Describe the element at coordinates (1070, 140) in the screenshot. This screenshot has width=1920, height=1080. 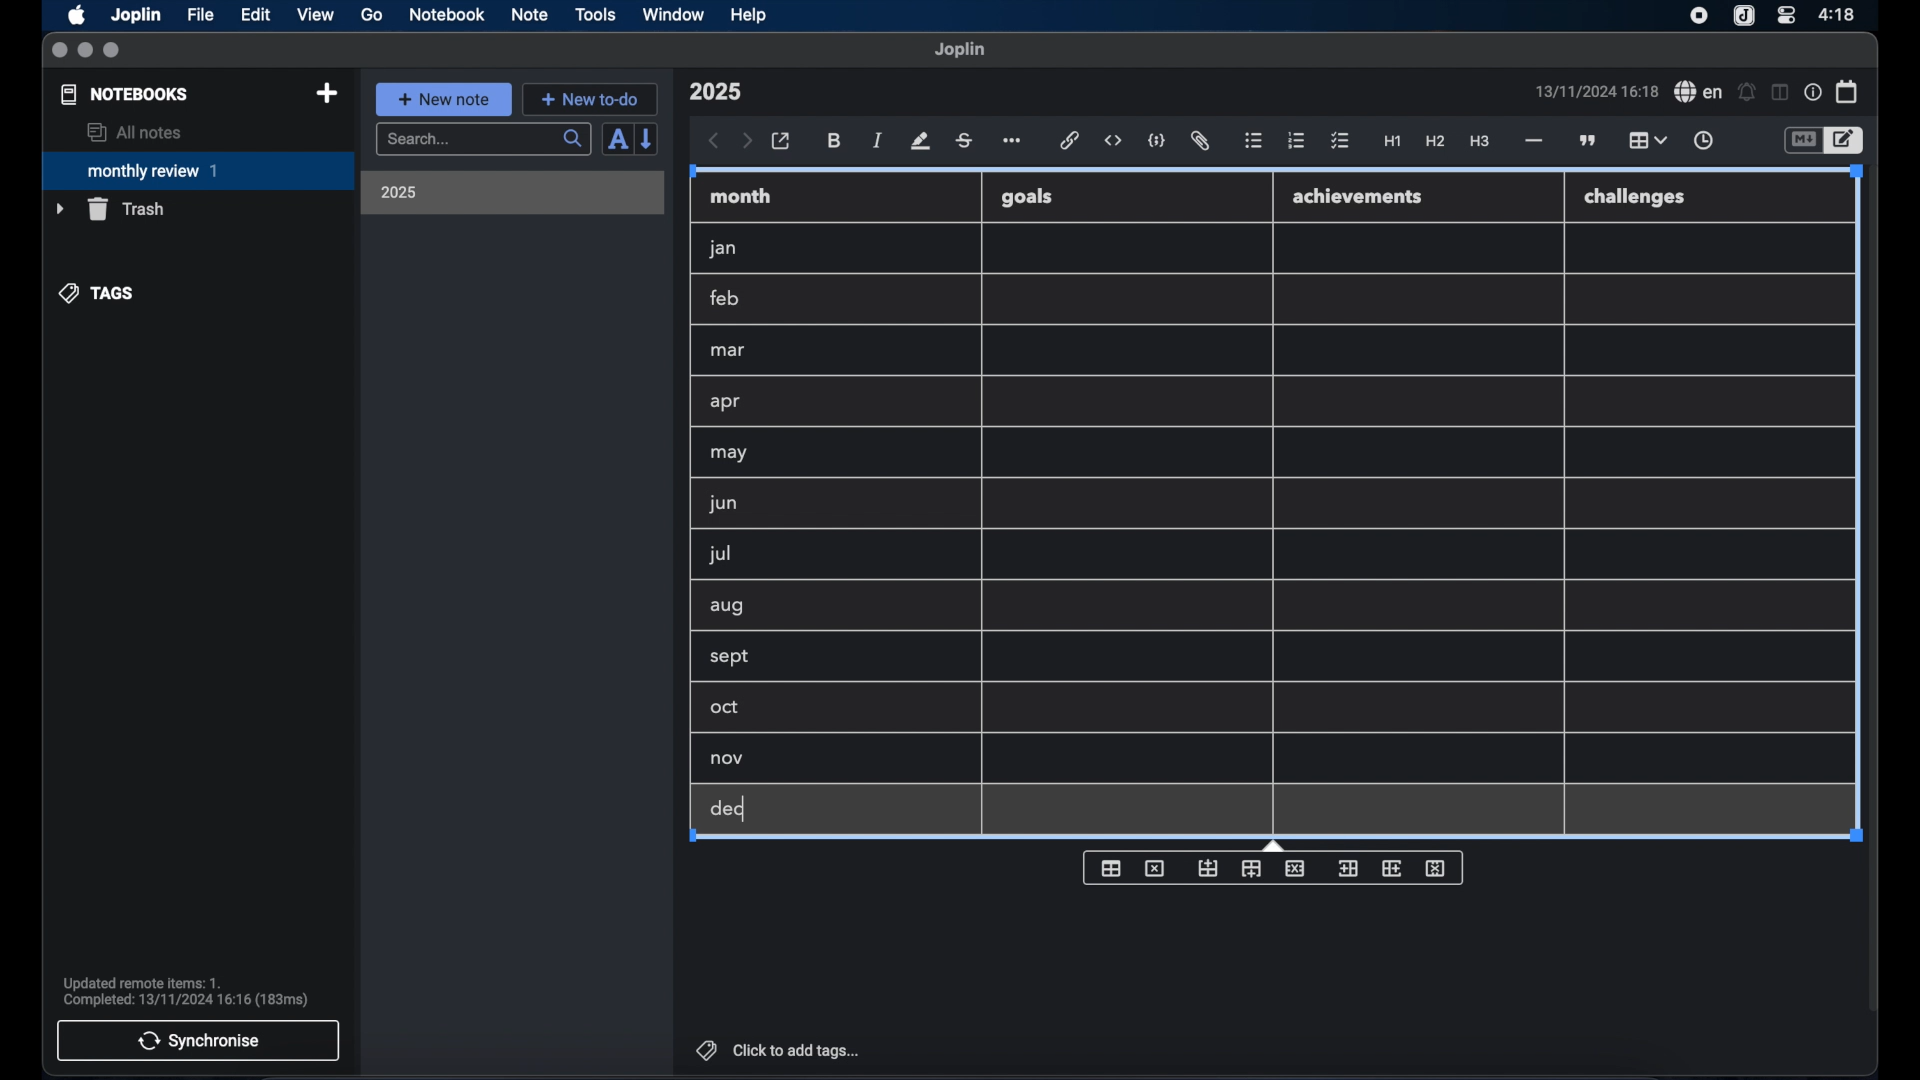
I see `hyperlink` at that location.